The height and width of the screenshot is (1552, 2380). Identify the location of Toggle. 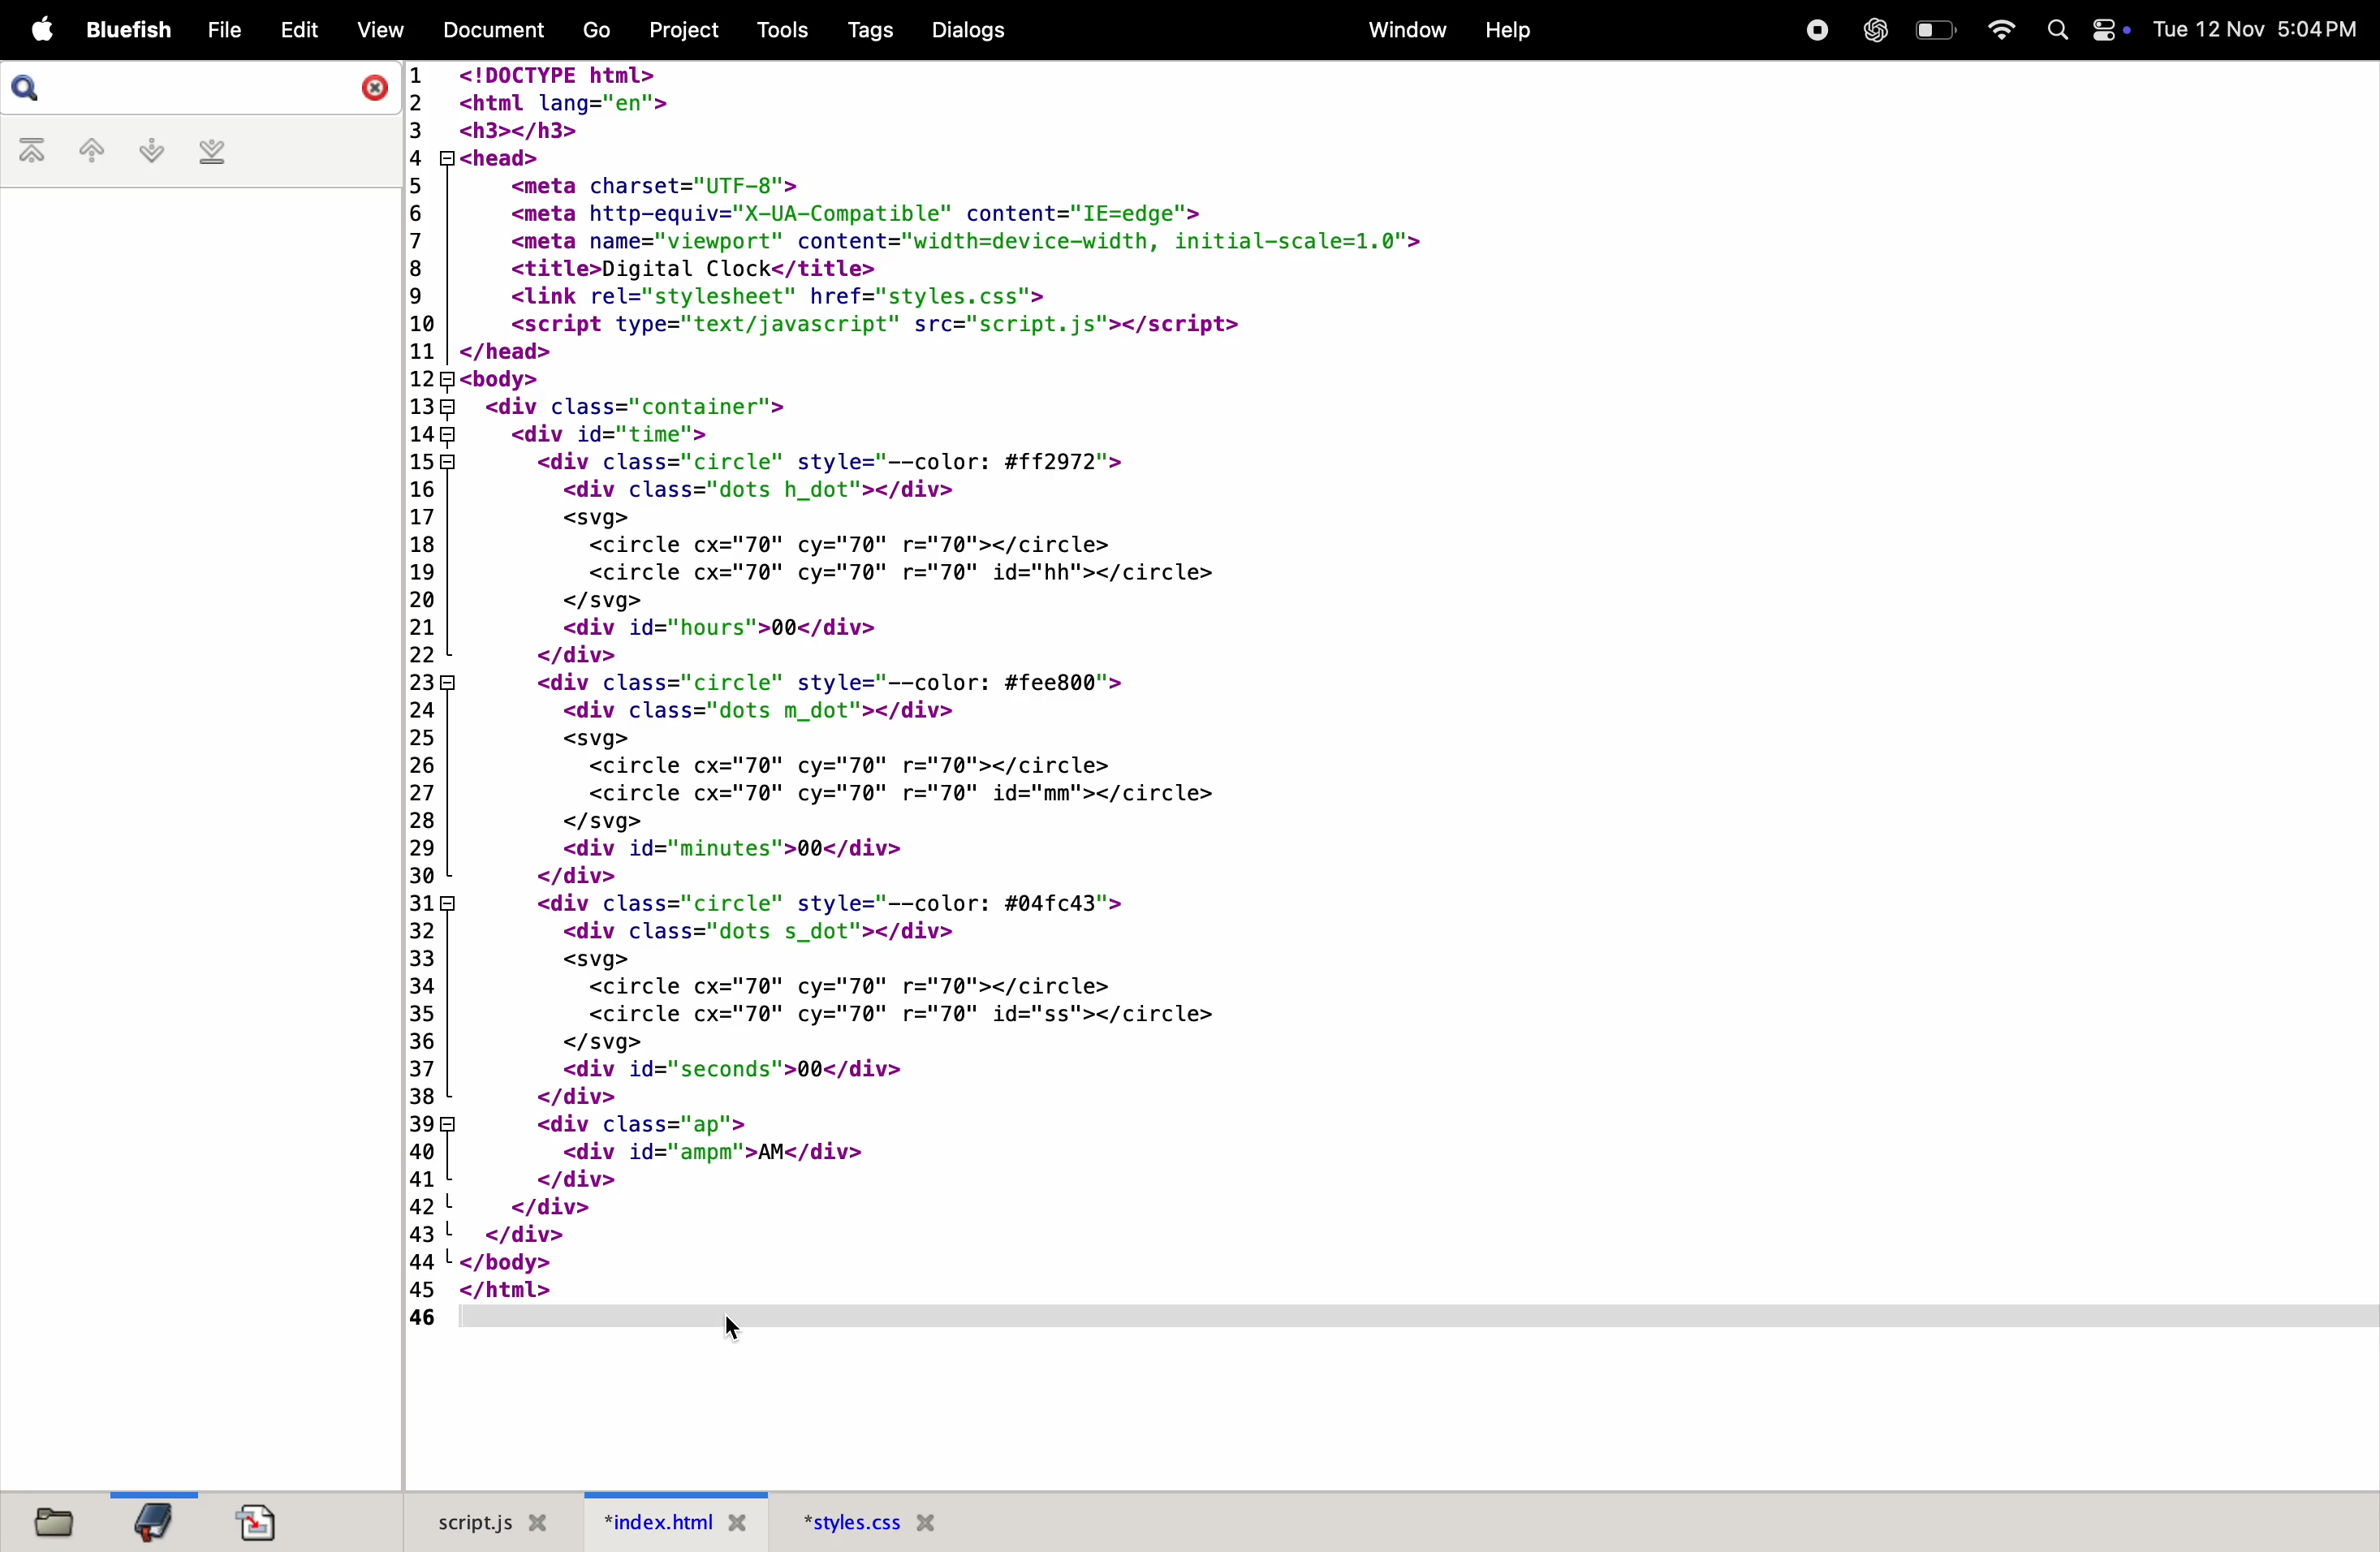
(2107, 27).